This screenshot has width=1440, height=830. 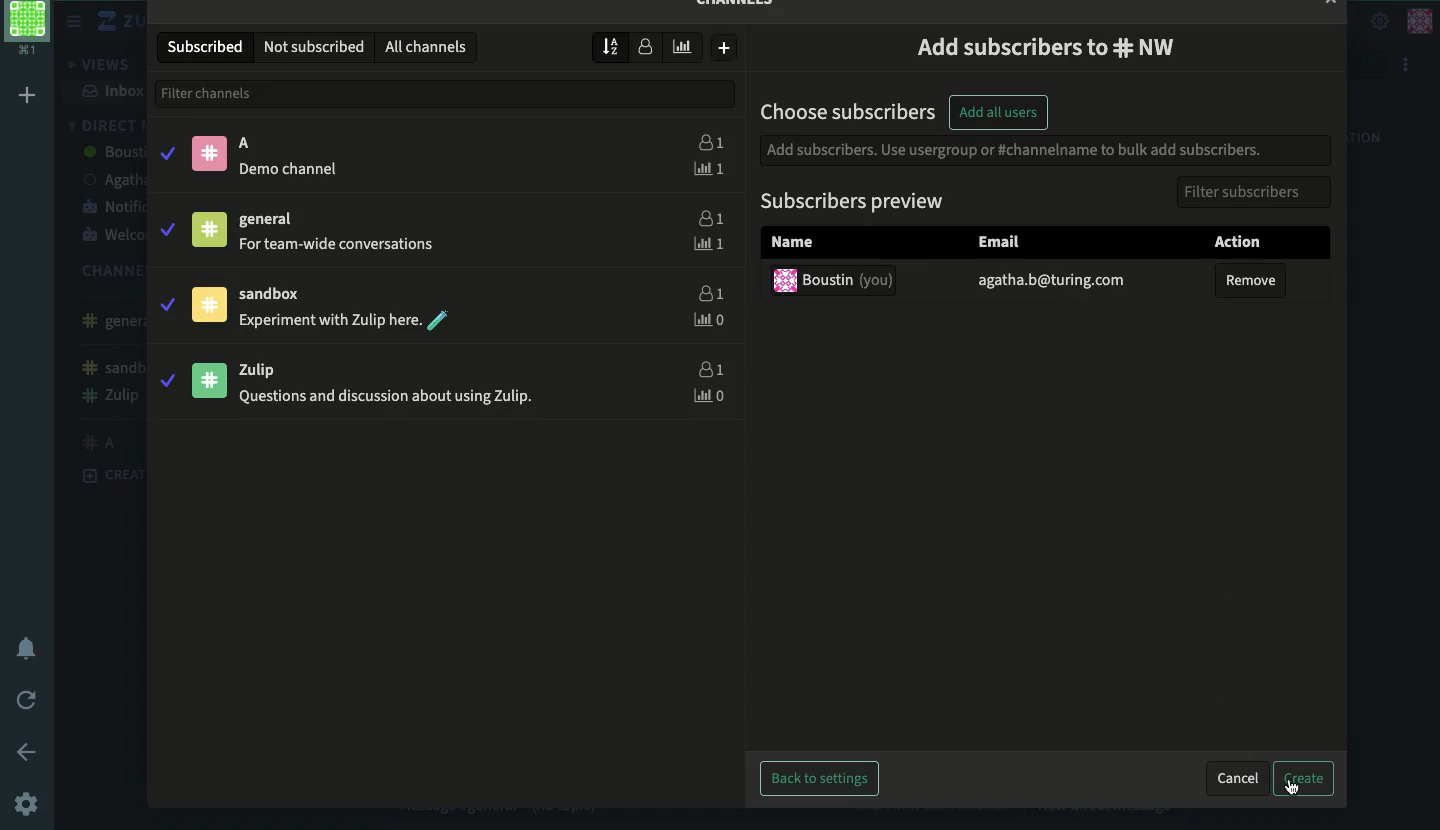 I want to click on filter subscribers , so click(x=1257, y=191).